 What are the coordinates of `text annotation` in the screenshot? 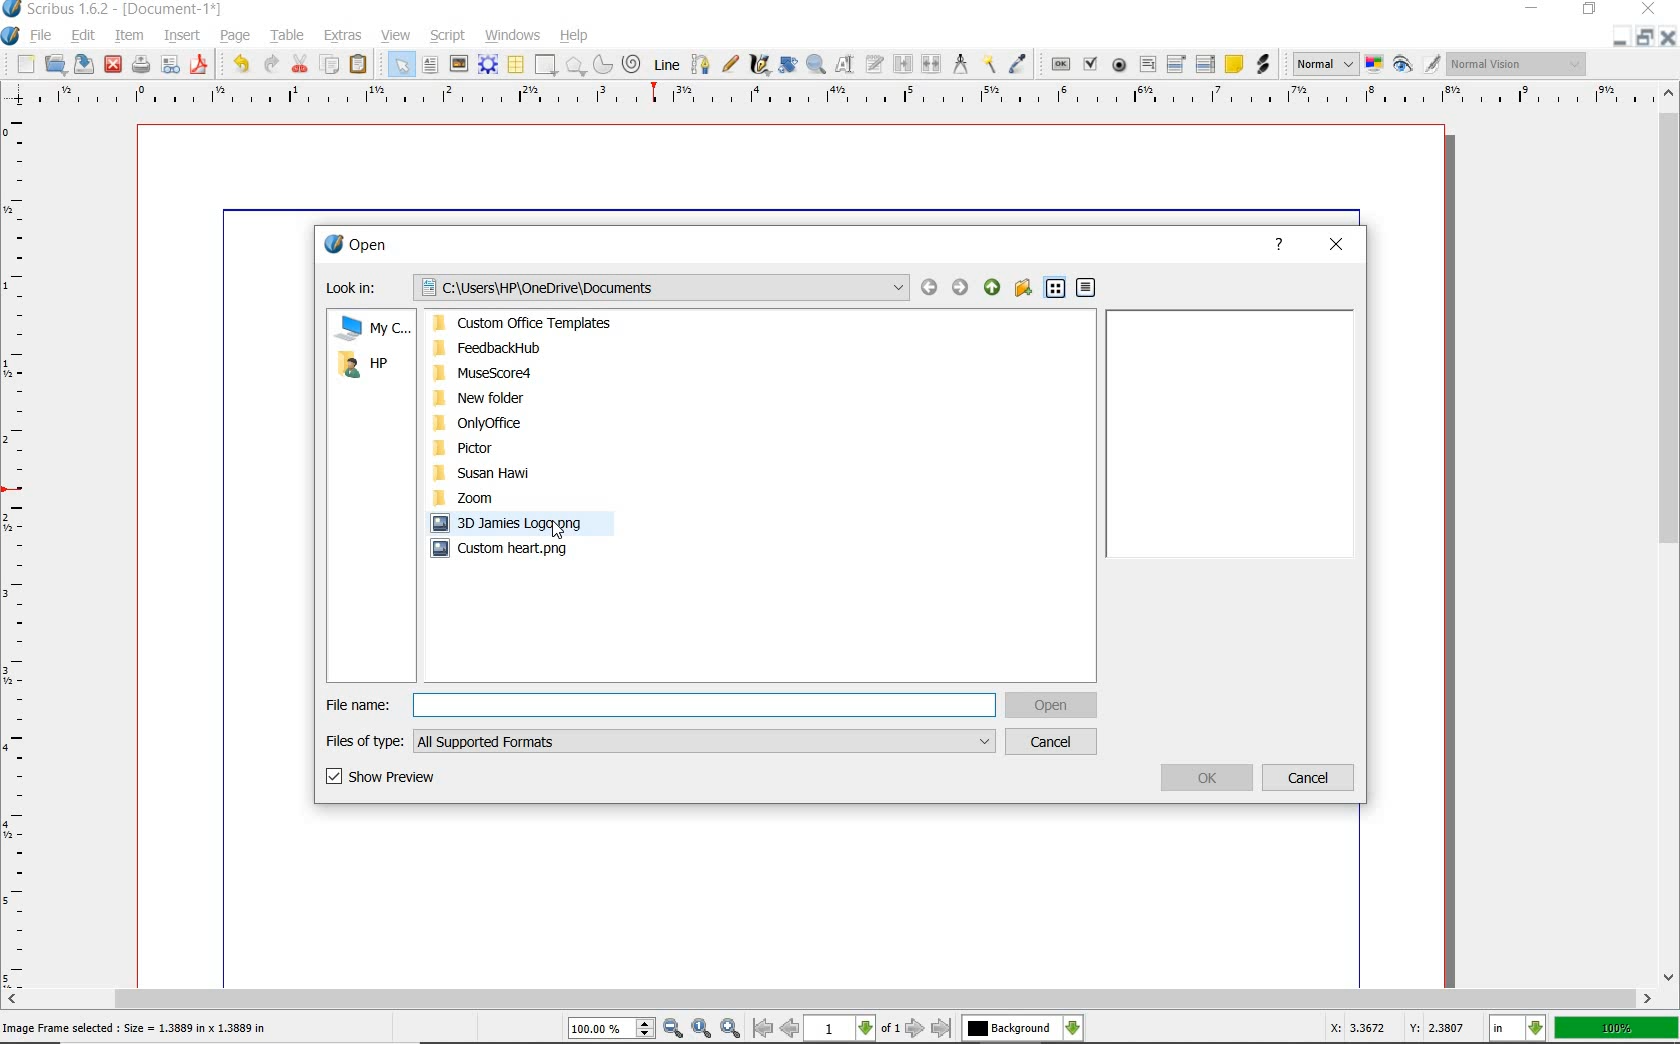 It's located at (1234, 65).